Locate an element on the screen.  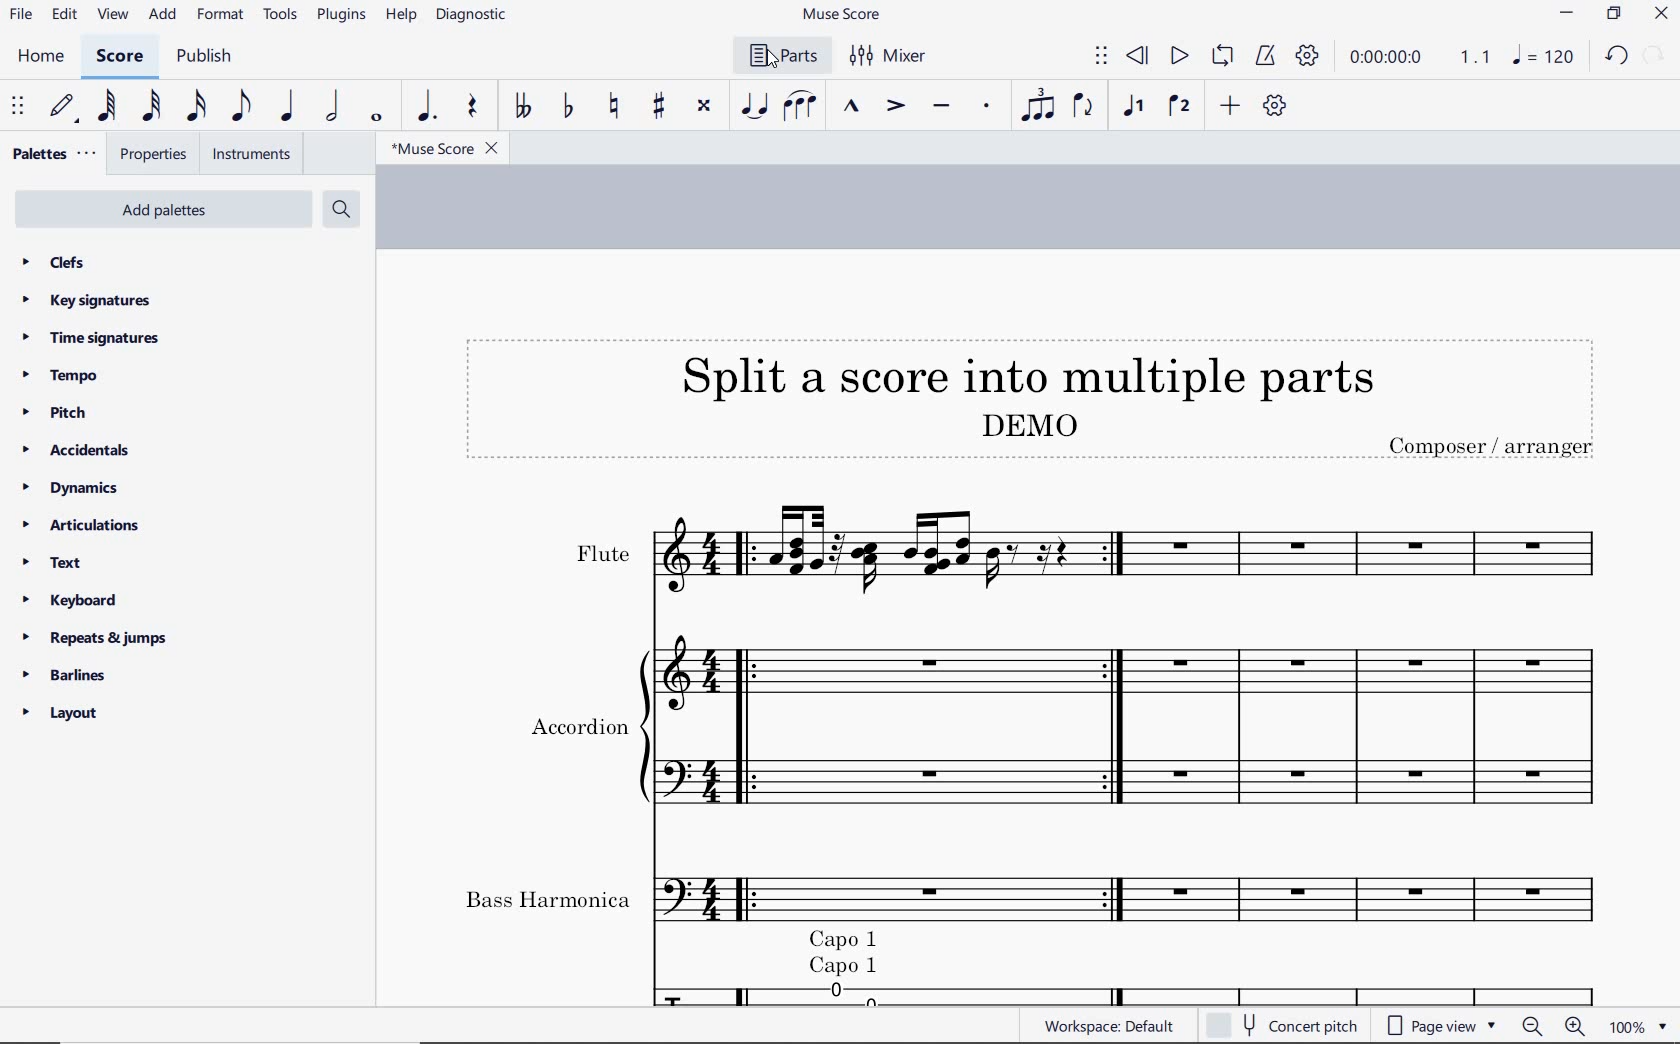
32nd note is located at coordinates (148, 106).